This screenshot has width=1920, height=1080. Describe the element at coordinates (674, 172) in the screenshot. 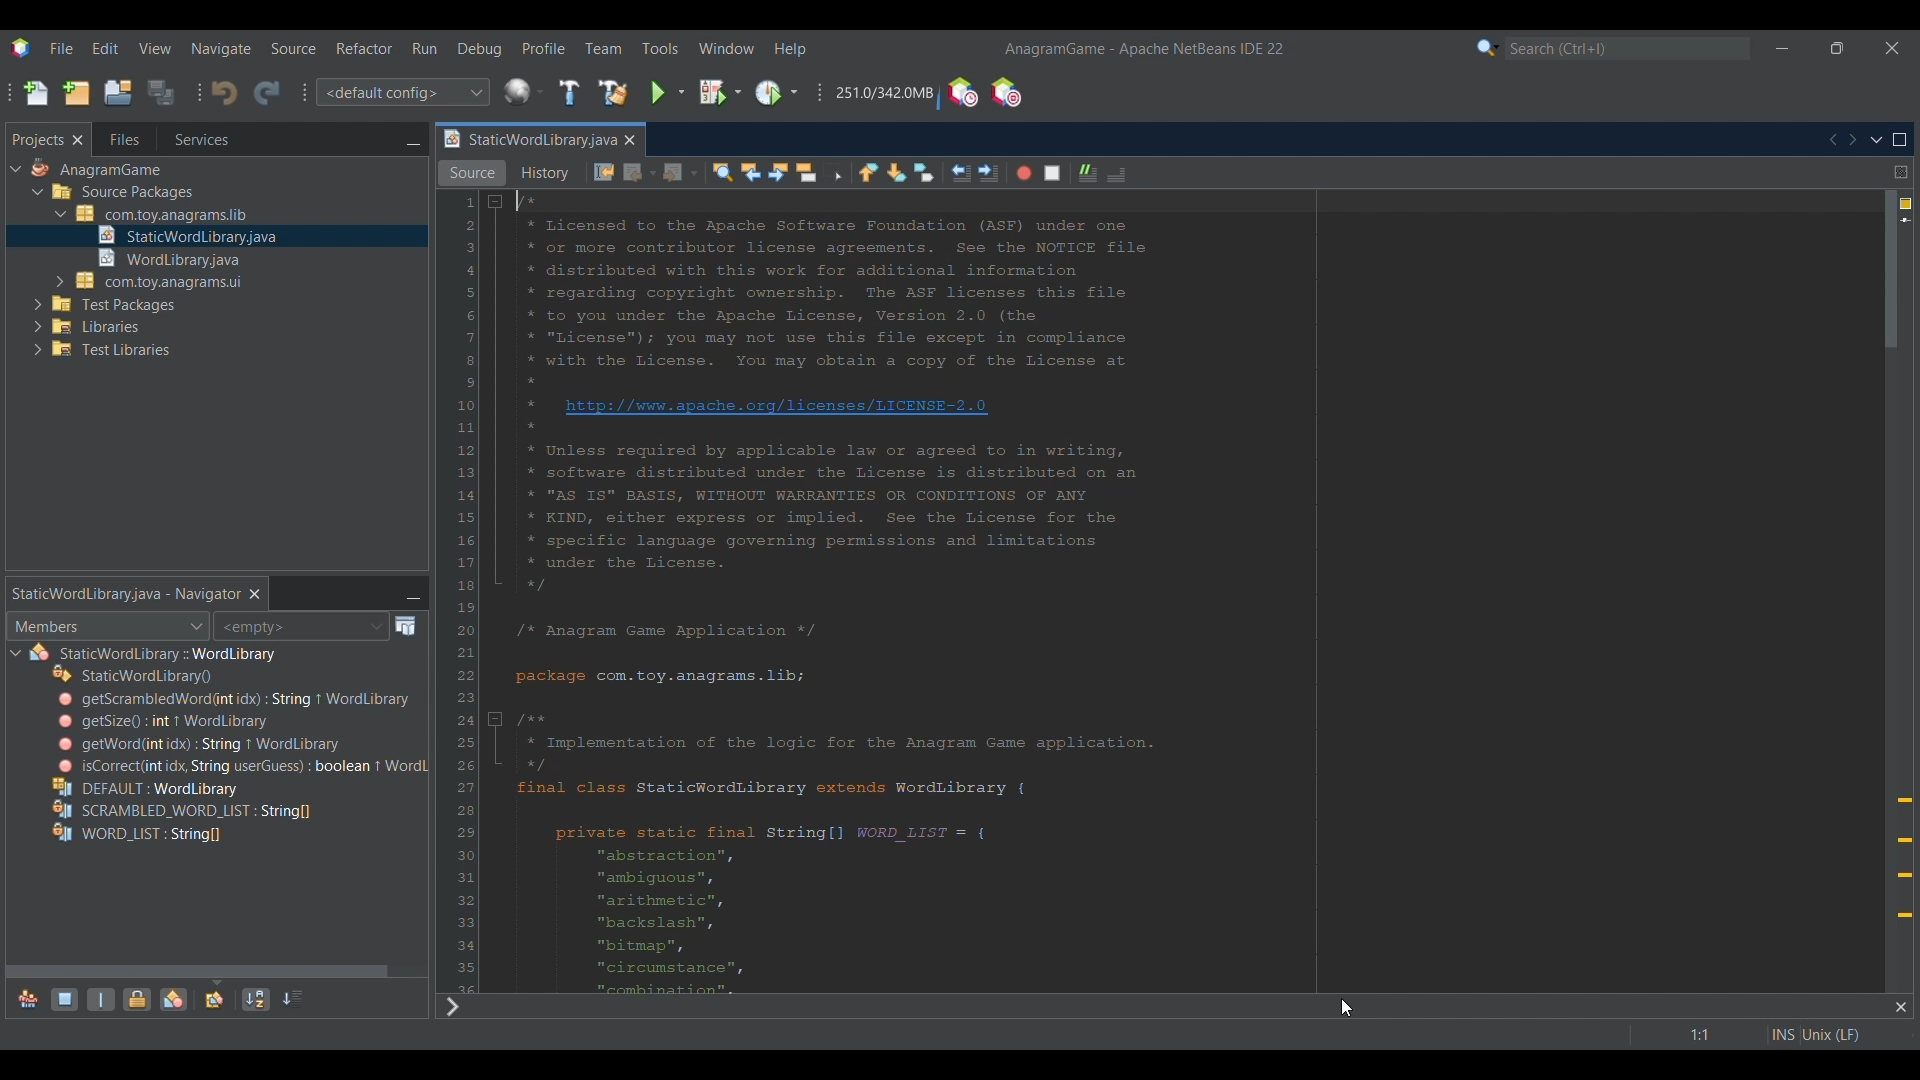

I see `Forward` at that location.